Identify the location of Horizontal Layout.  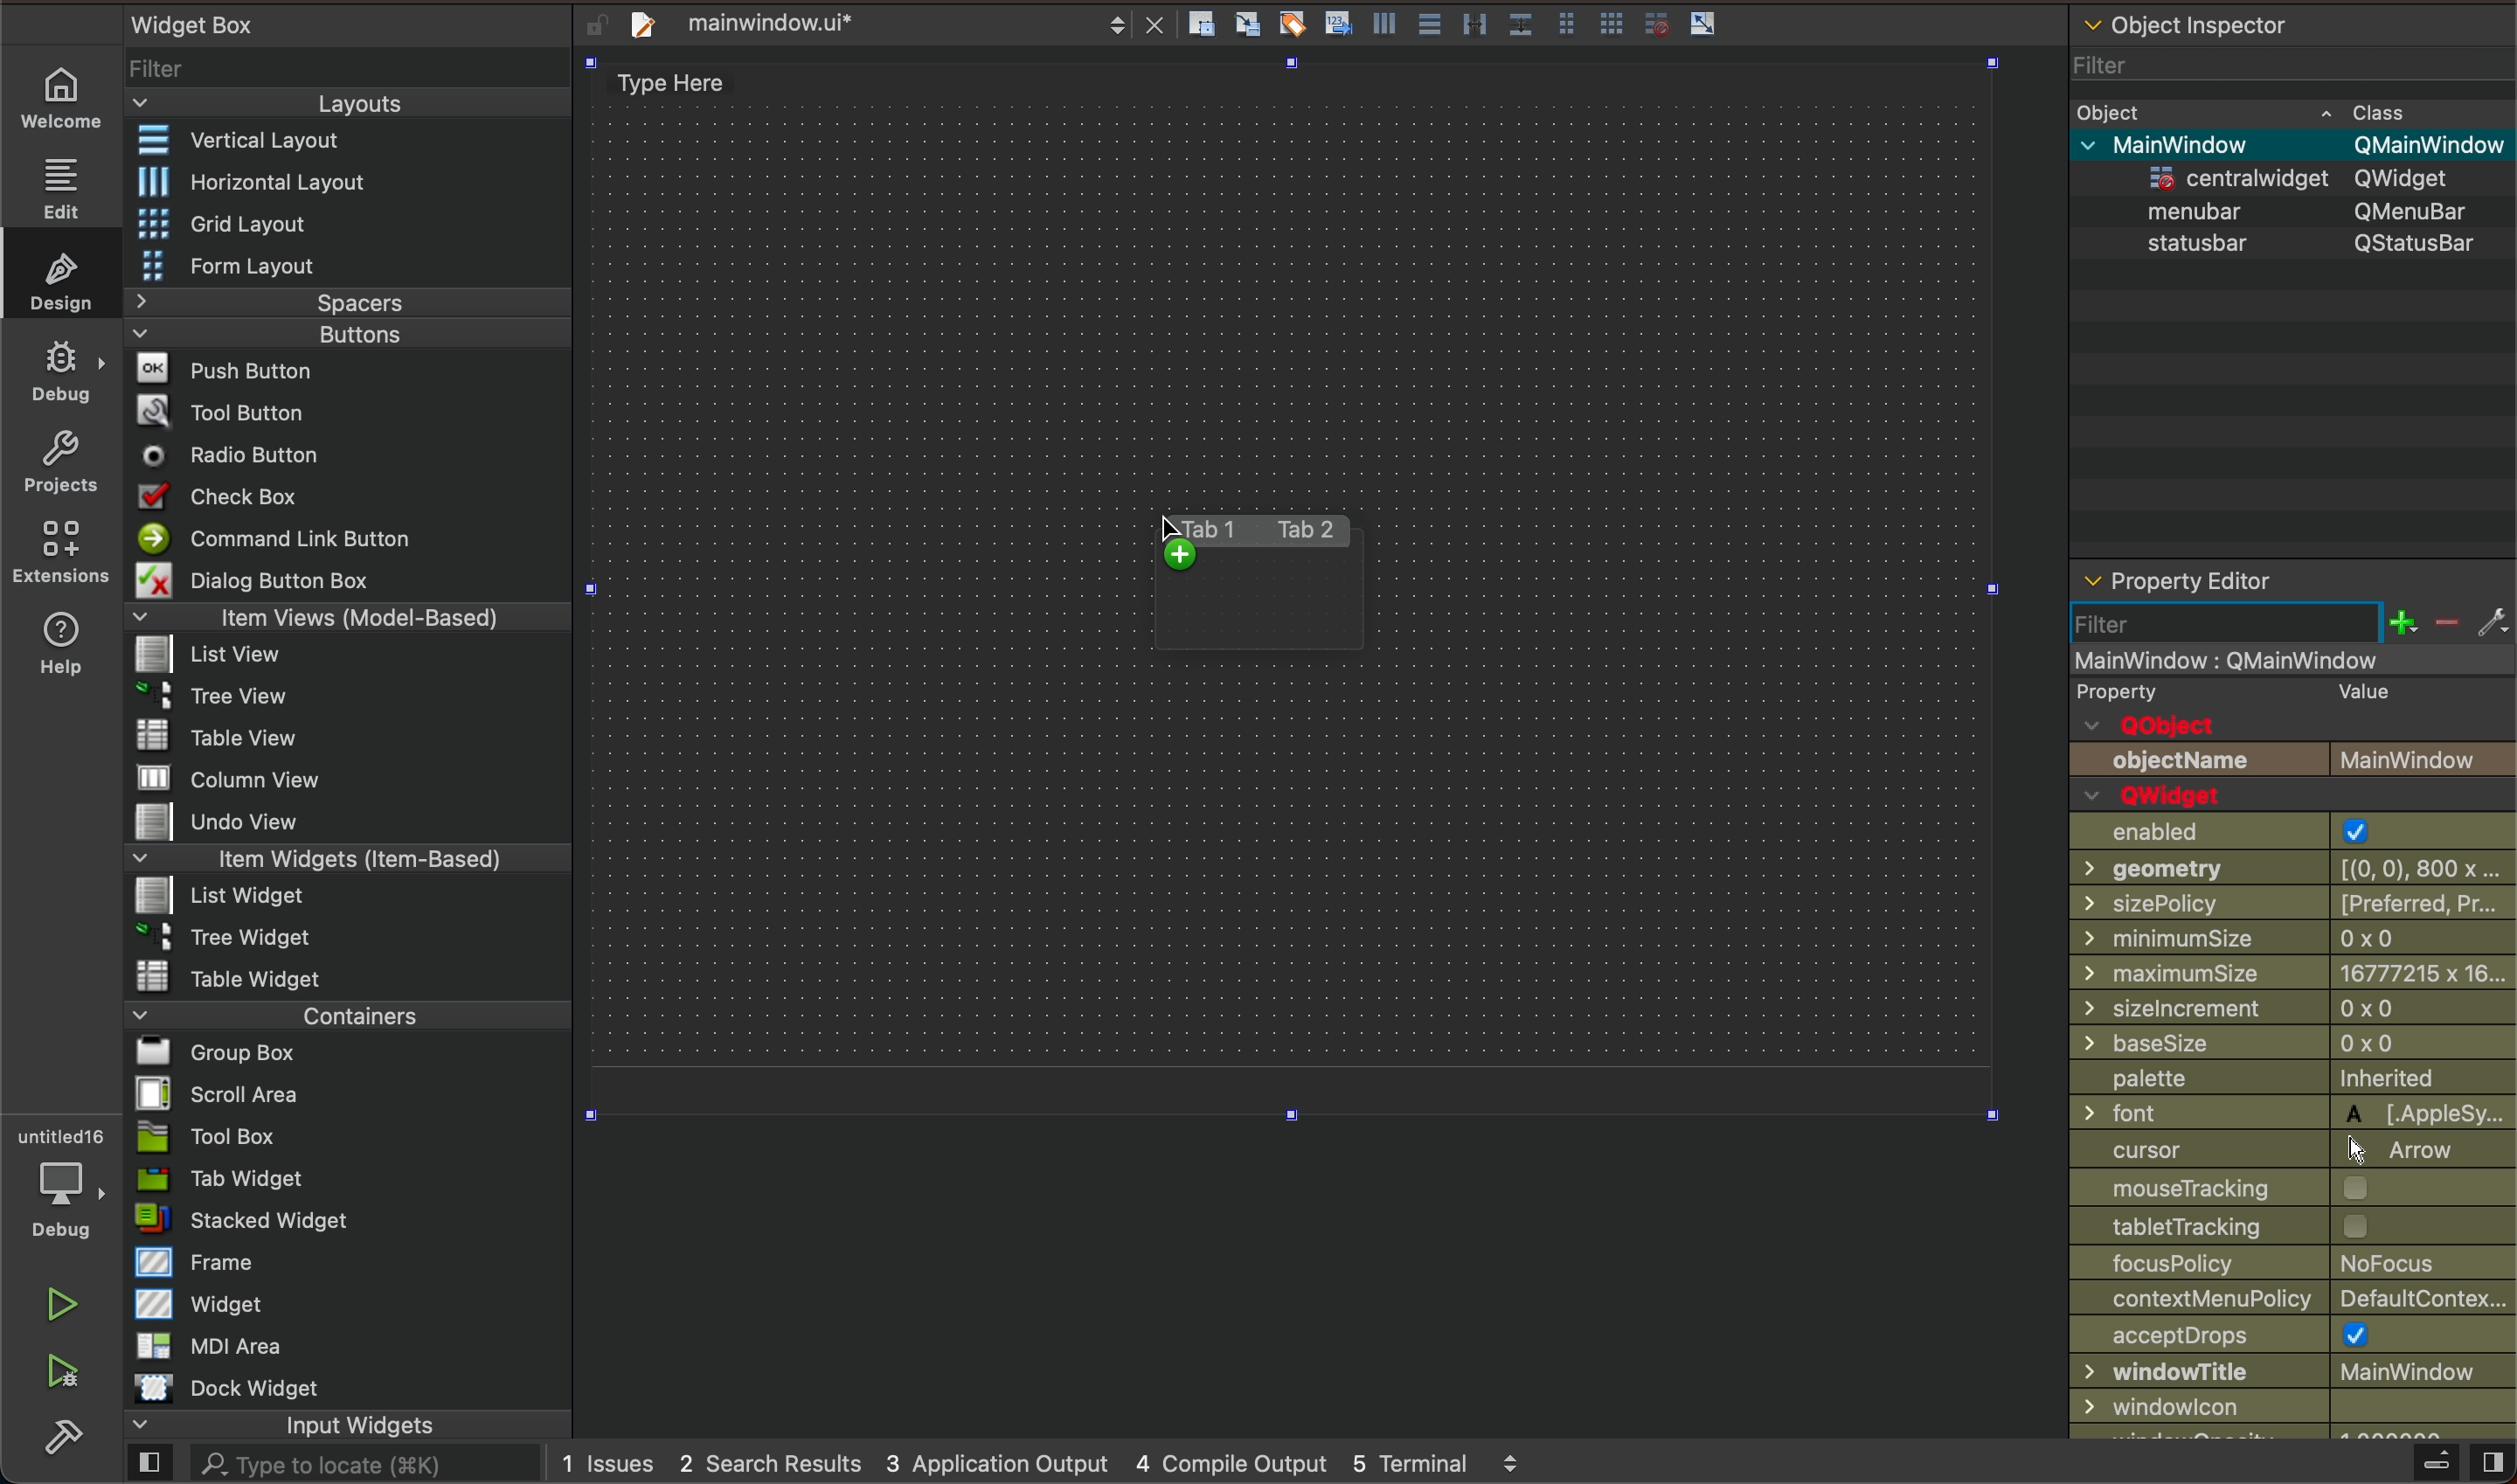
(237, 183).